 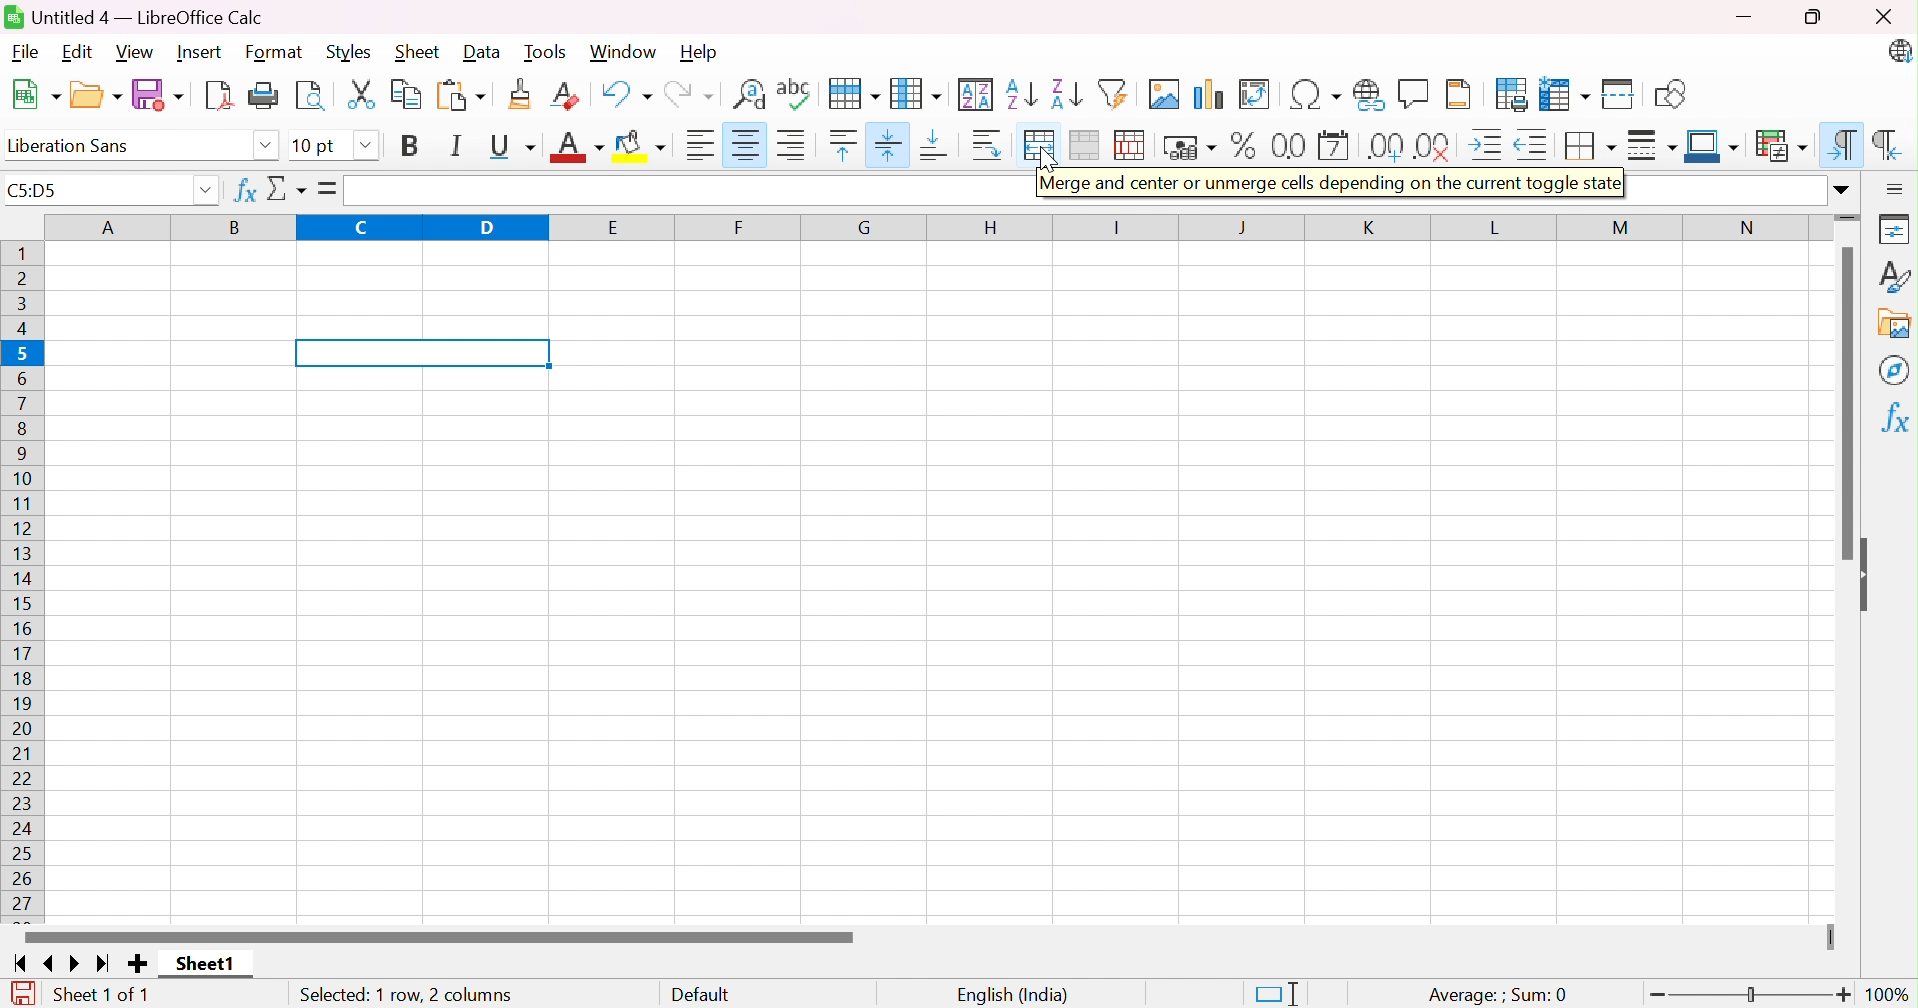 What do you see at coordinates (463, 94) in the screenshot?
I see `Paste` at bounding box center [463, 94].